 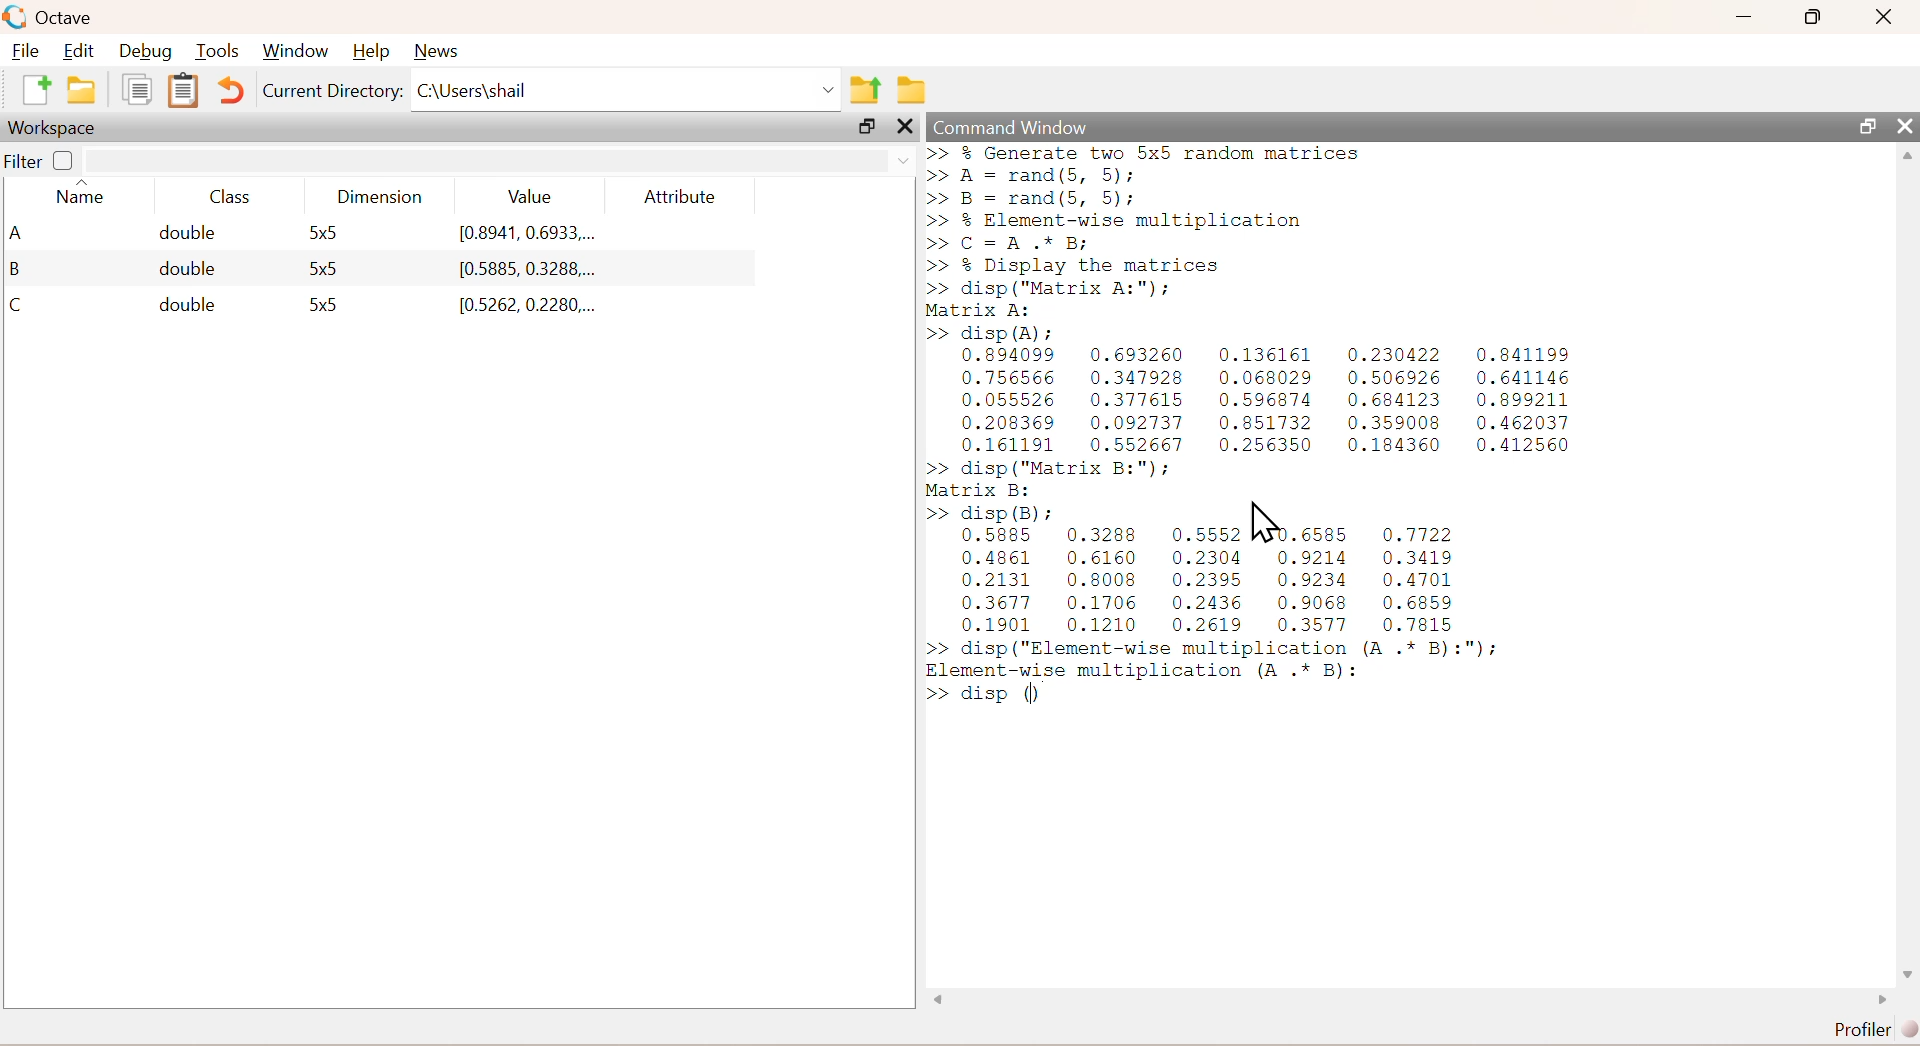 I want to click on File, so click(x=28, y=49).